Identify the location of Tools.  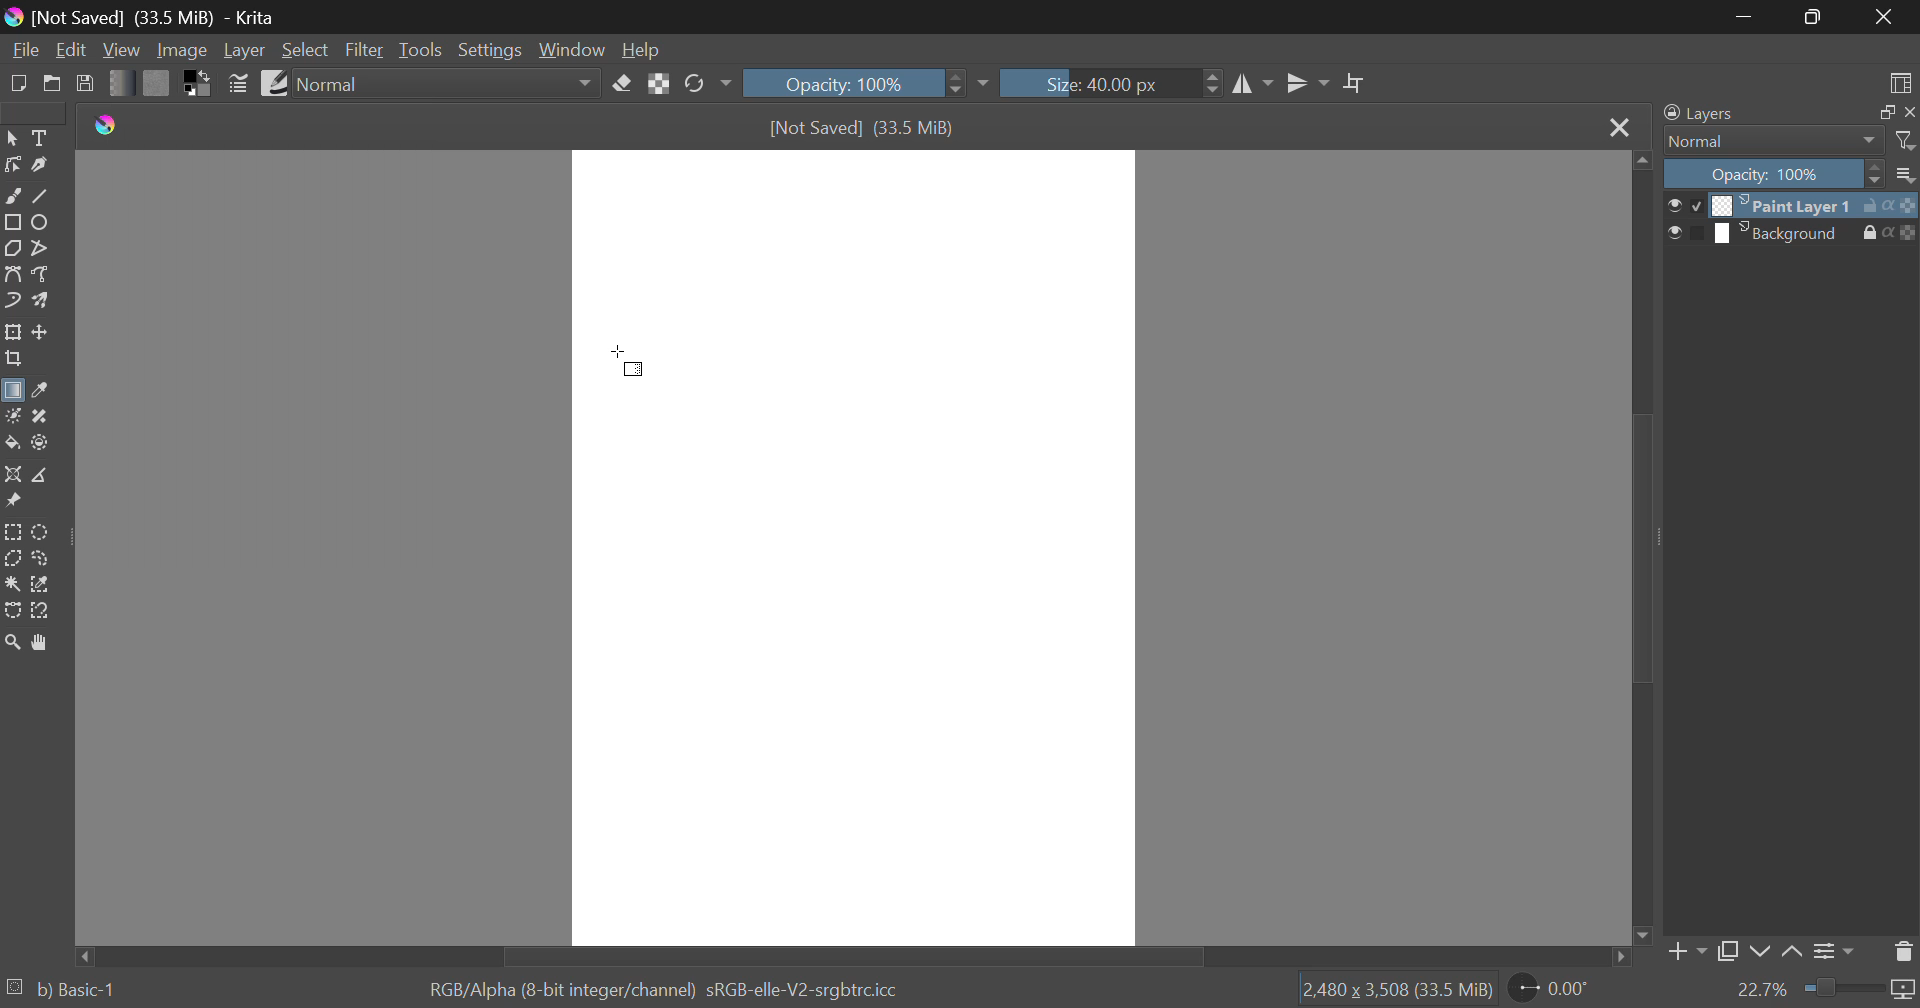
(420, 50).